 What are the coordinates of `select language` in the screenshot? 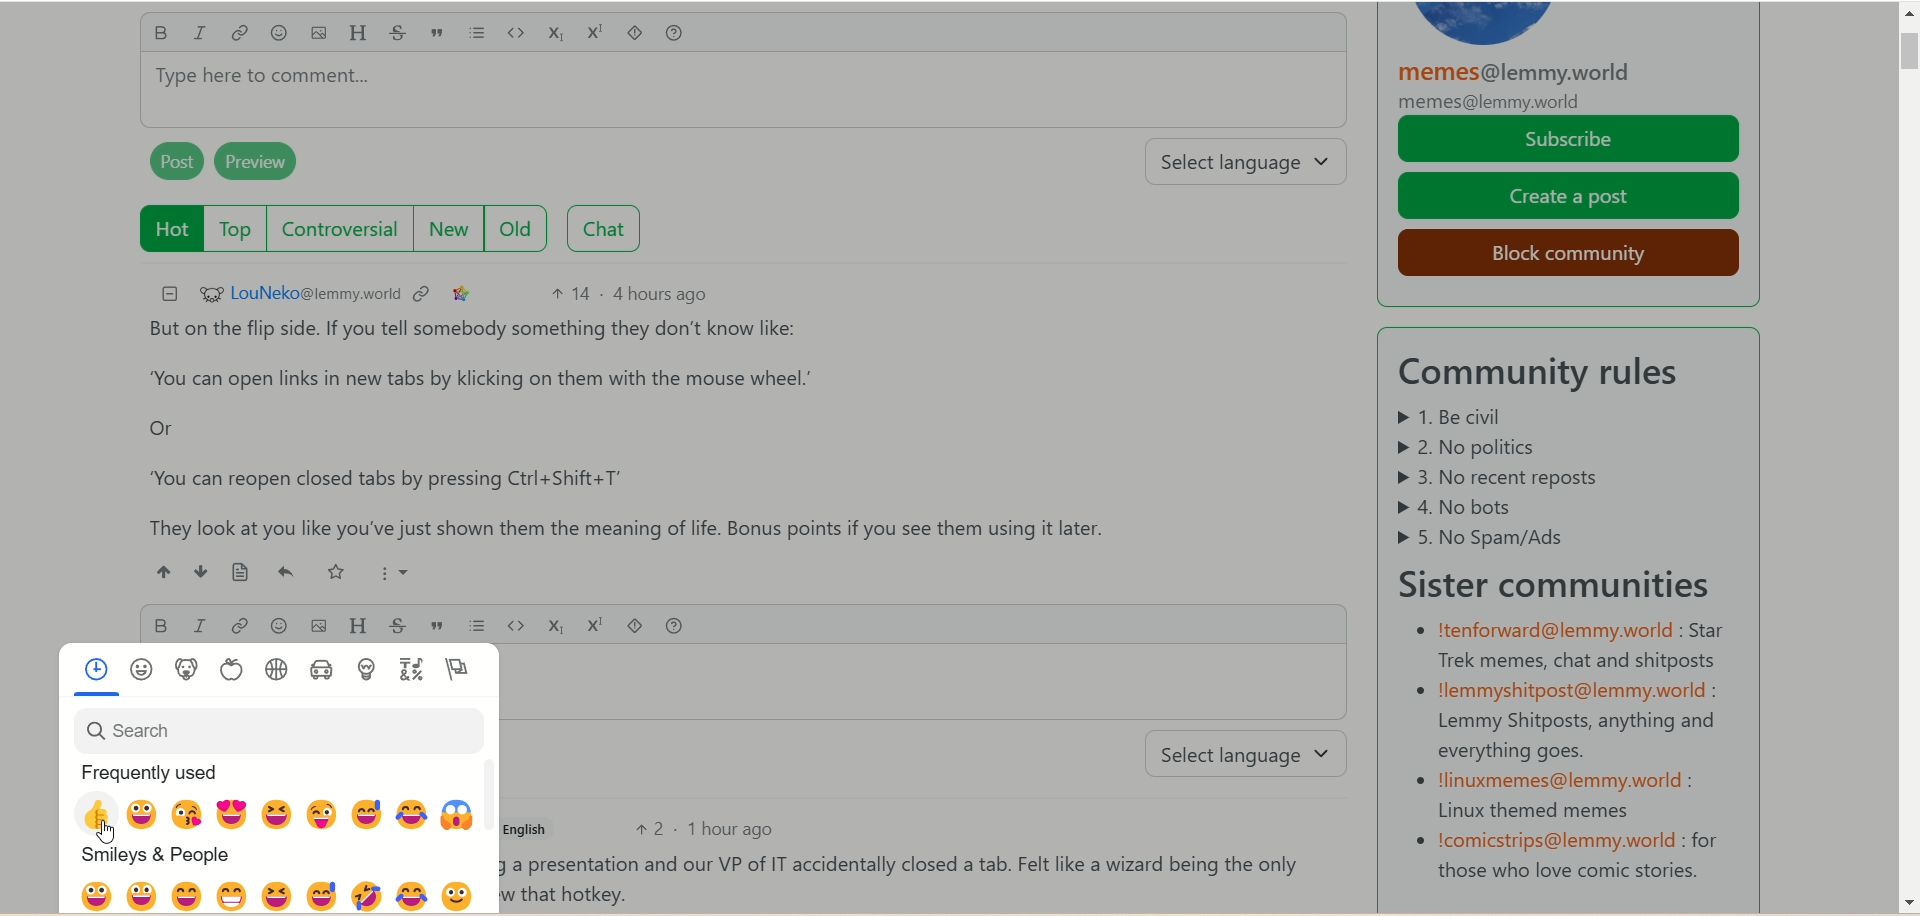 It's located at (1252, 755).